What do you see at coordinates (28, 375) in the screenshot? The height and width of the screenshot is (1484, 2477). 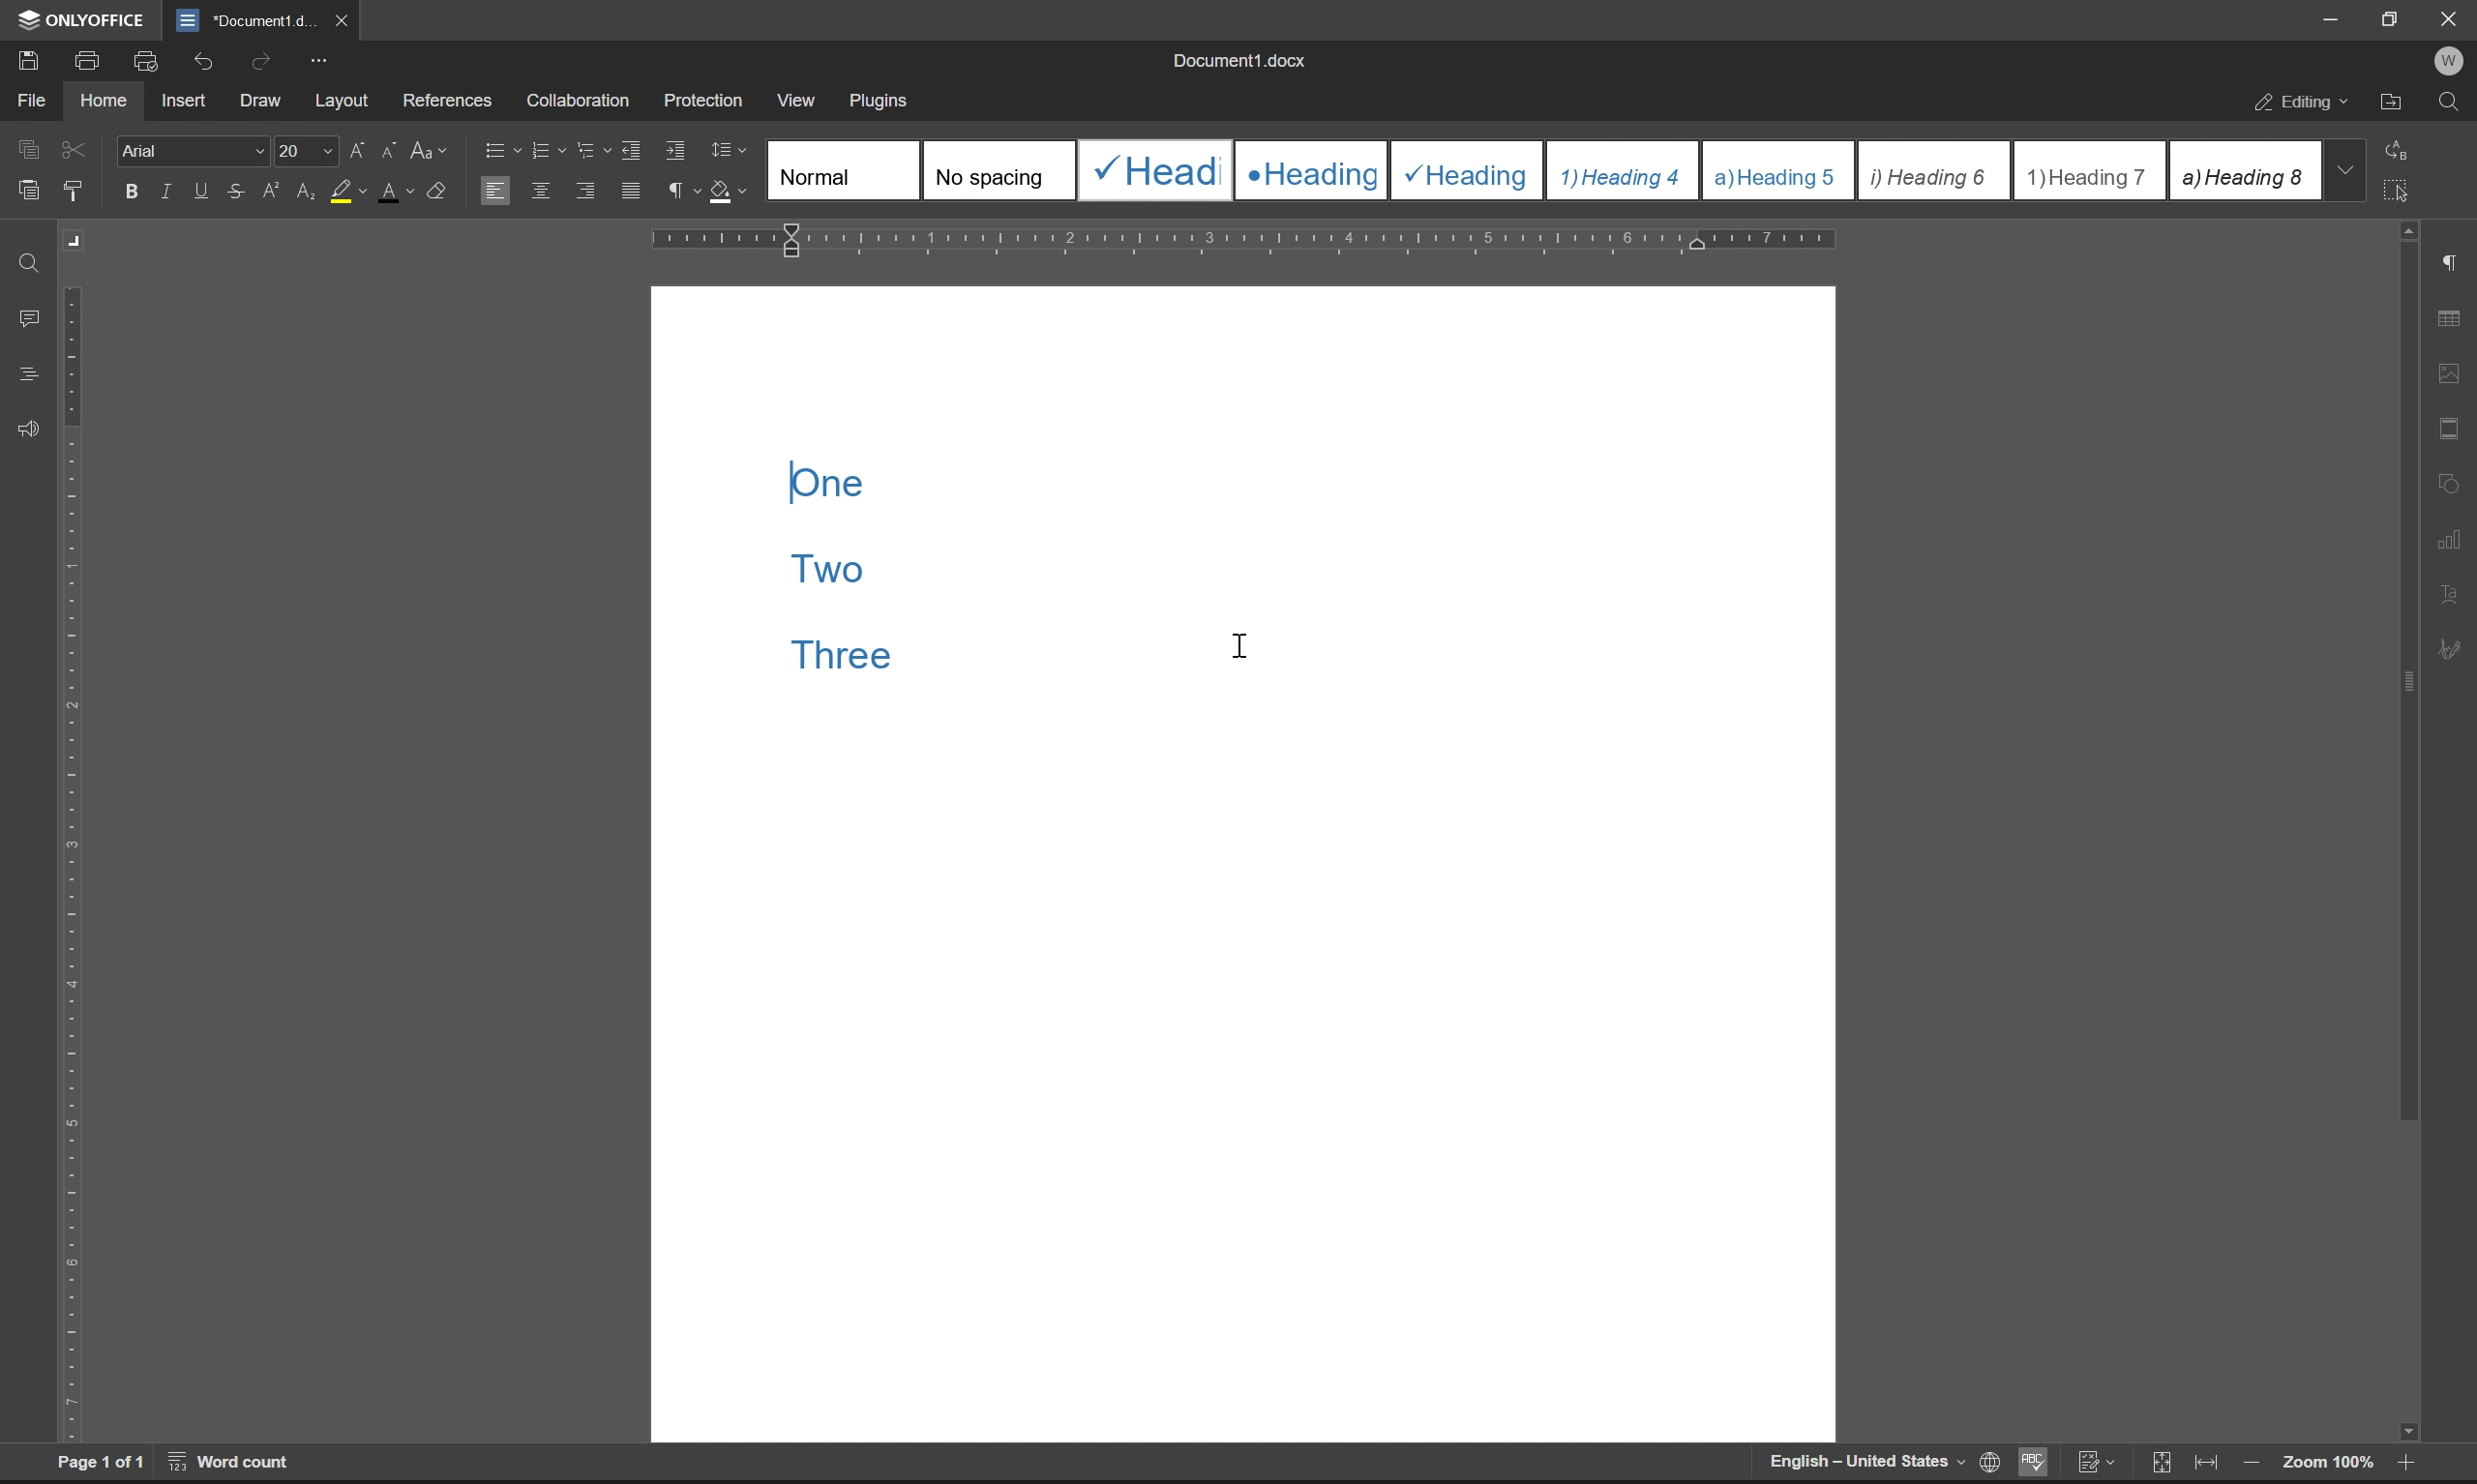 I see `headings` at bounding box center [28, 375].